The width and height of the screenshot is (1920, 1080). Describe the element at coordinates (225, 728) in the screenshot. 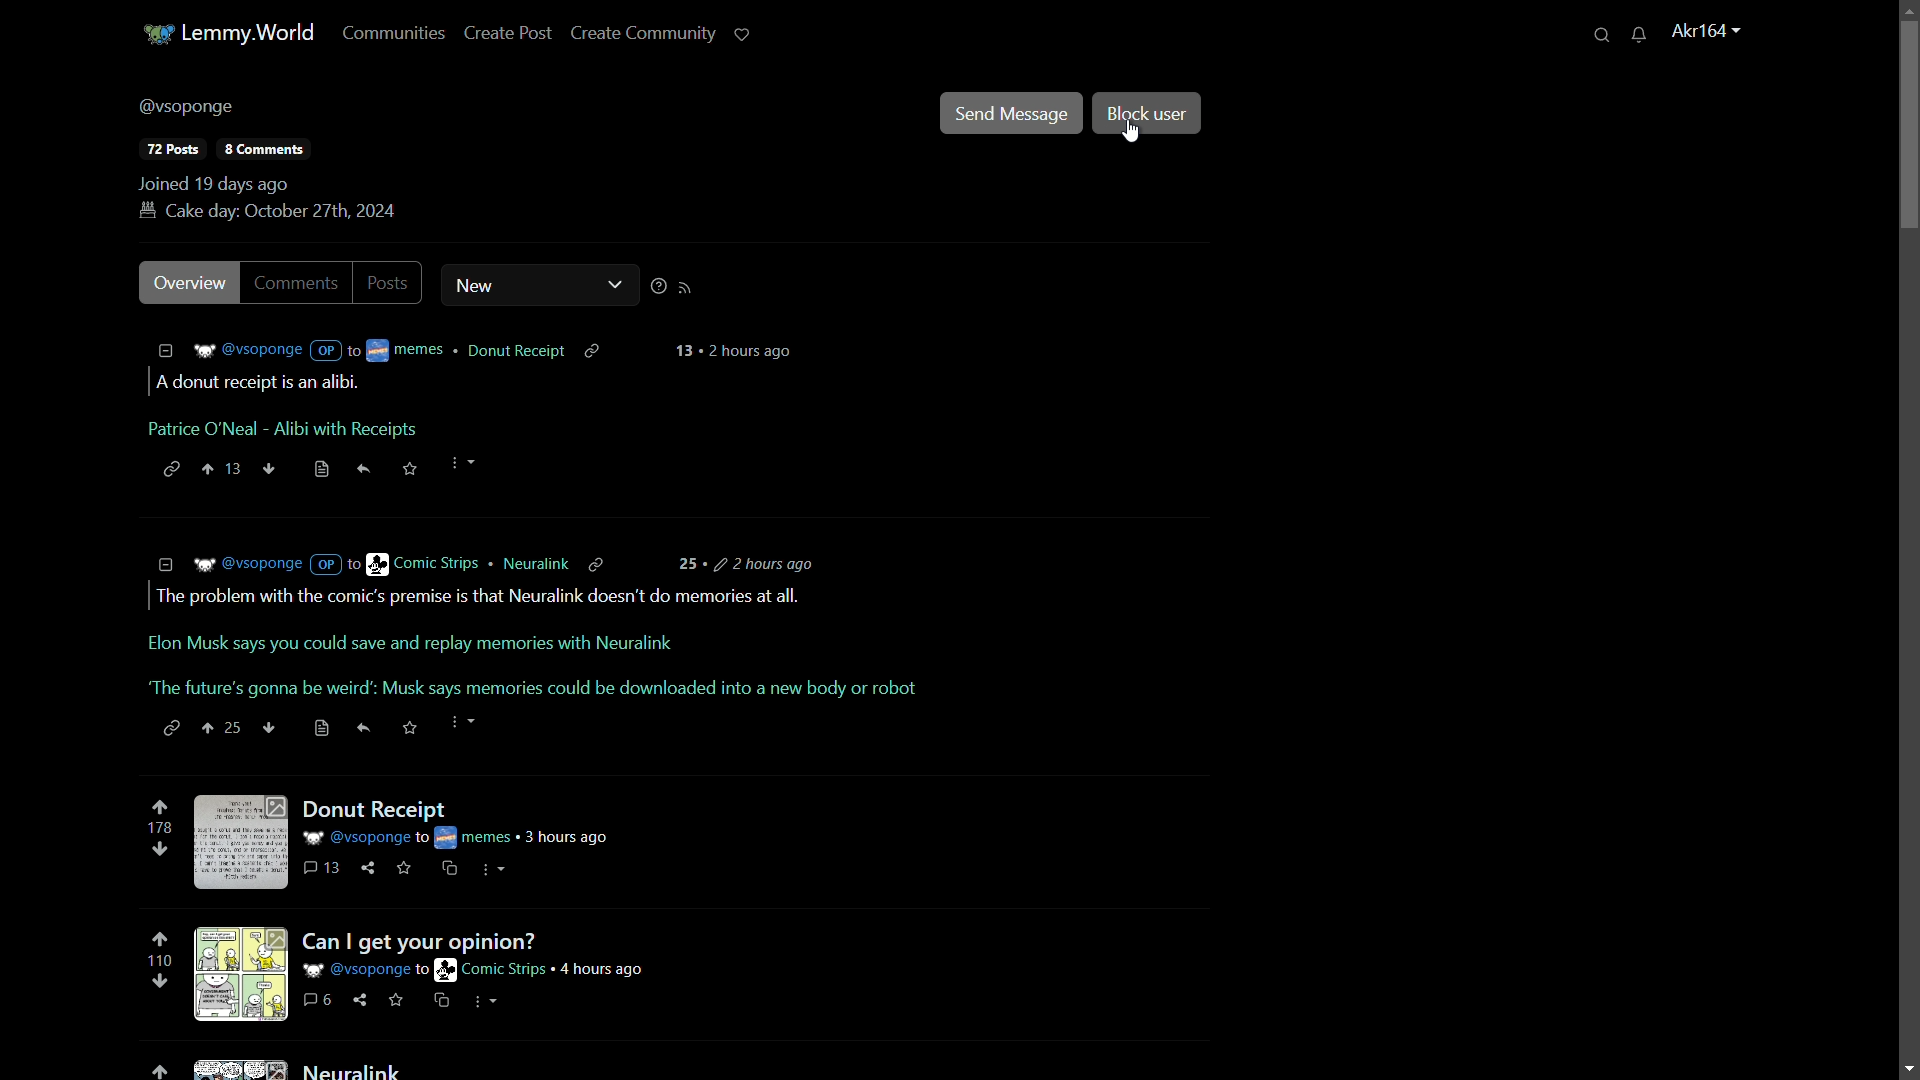

I see `up` at that location.